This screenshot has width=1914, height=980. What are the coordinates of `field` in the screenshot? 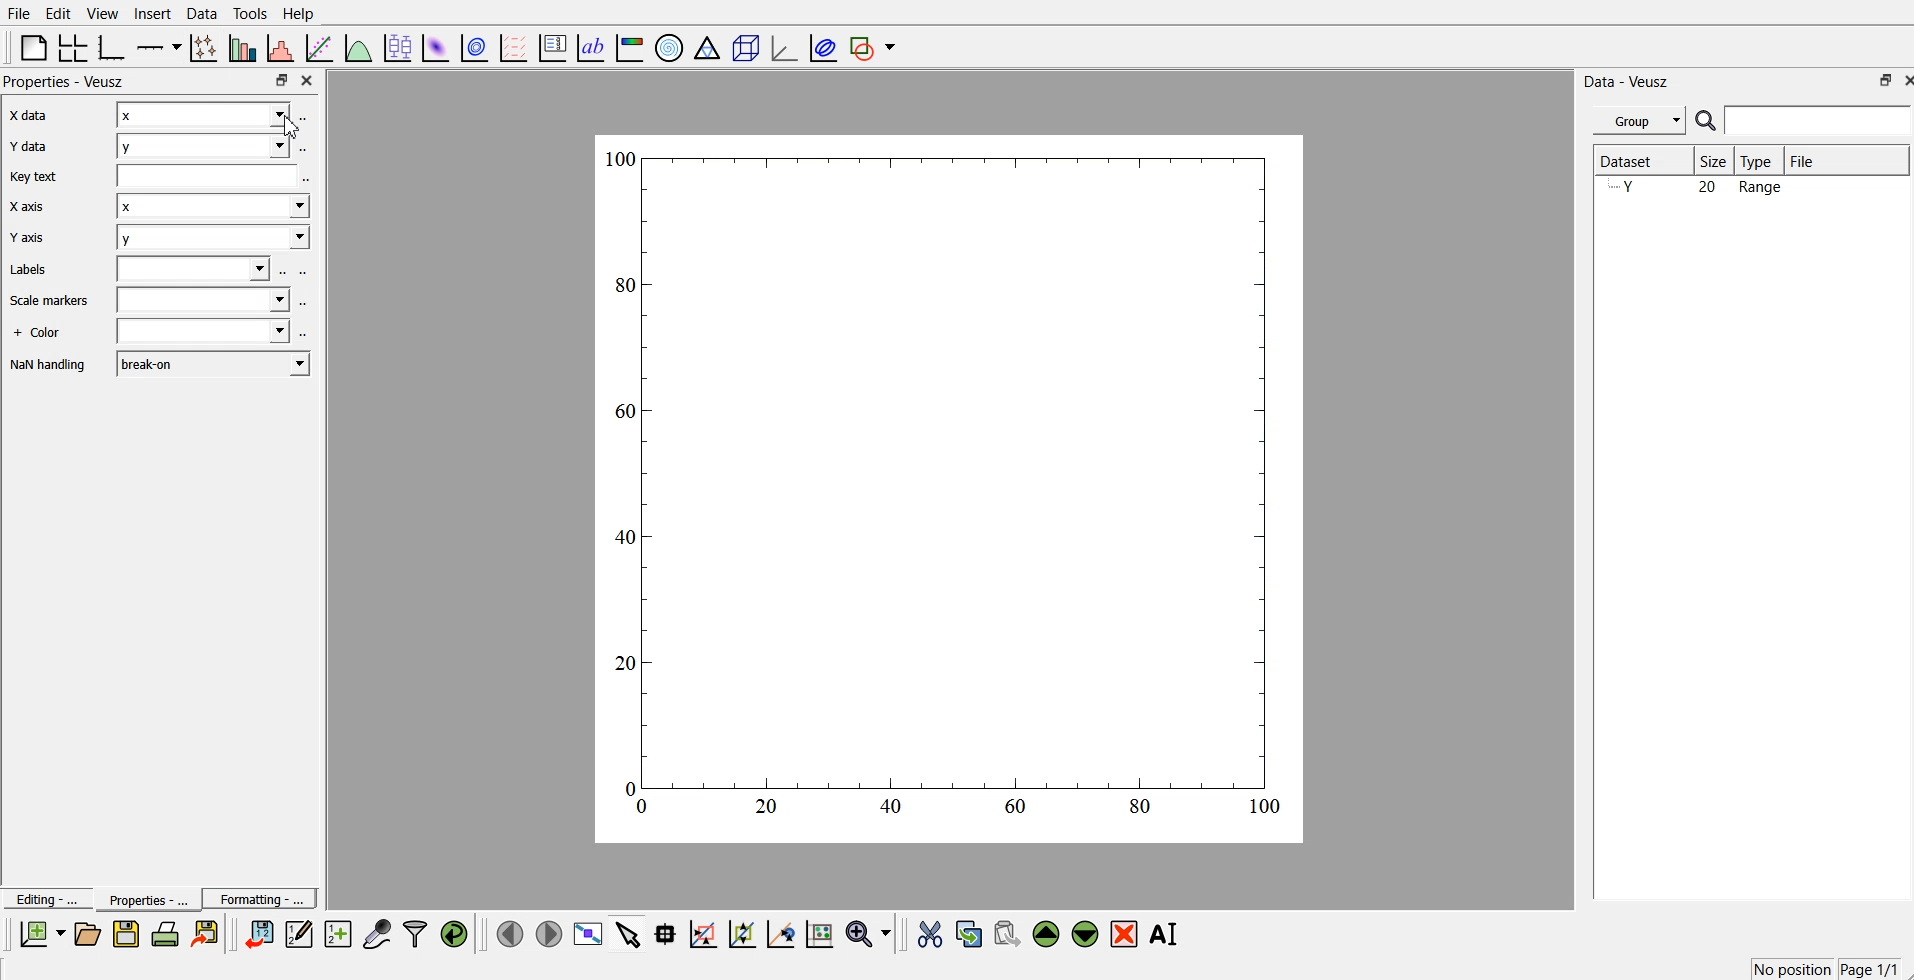 It's located at (212, 176).